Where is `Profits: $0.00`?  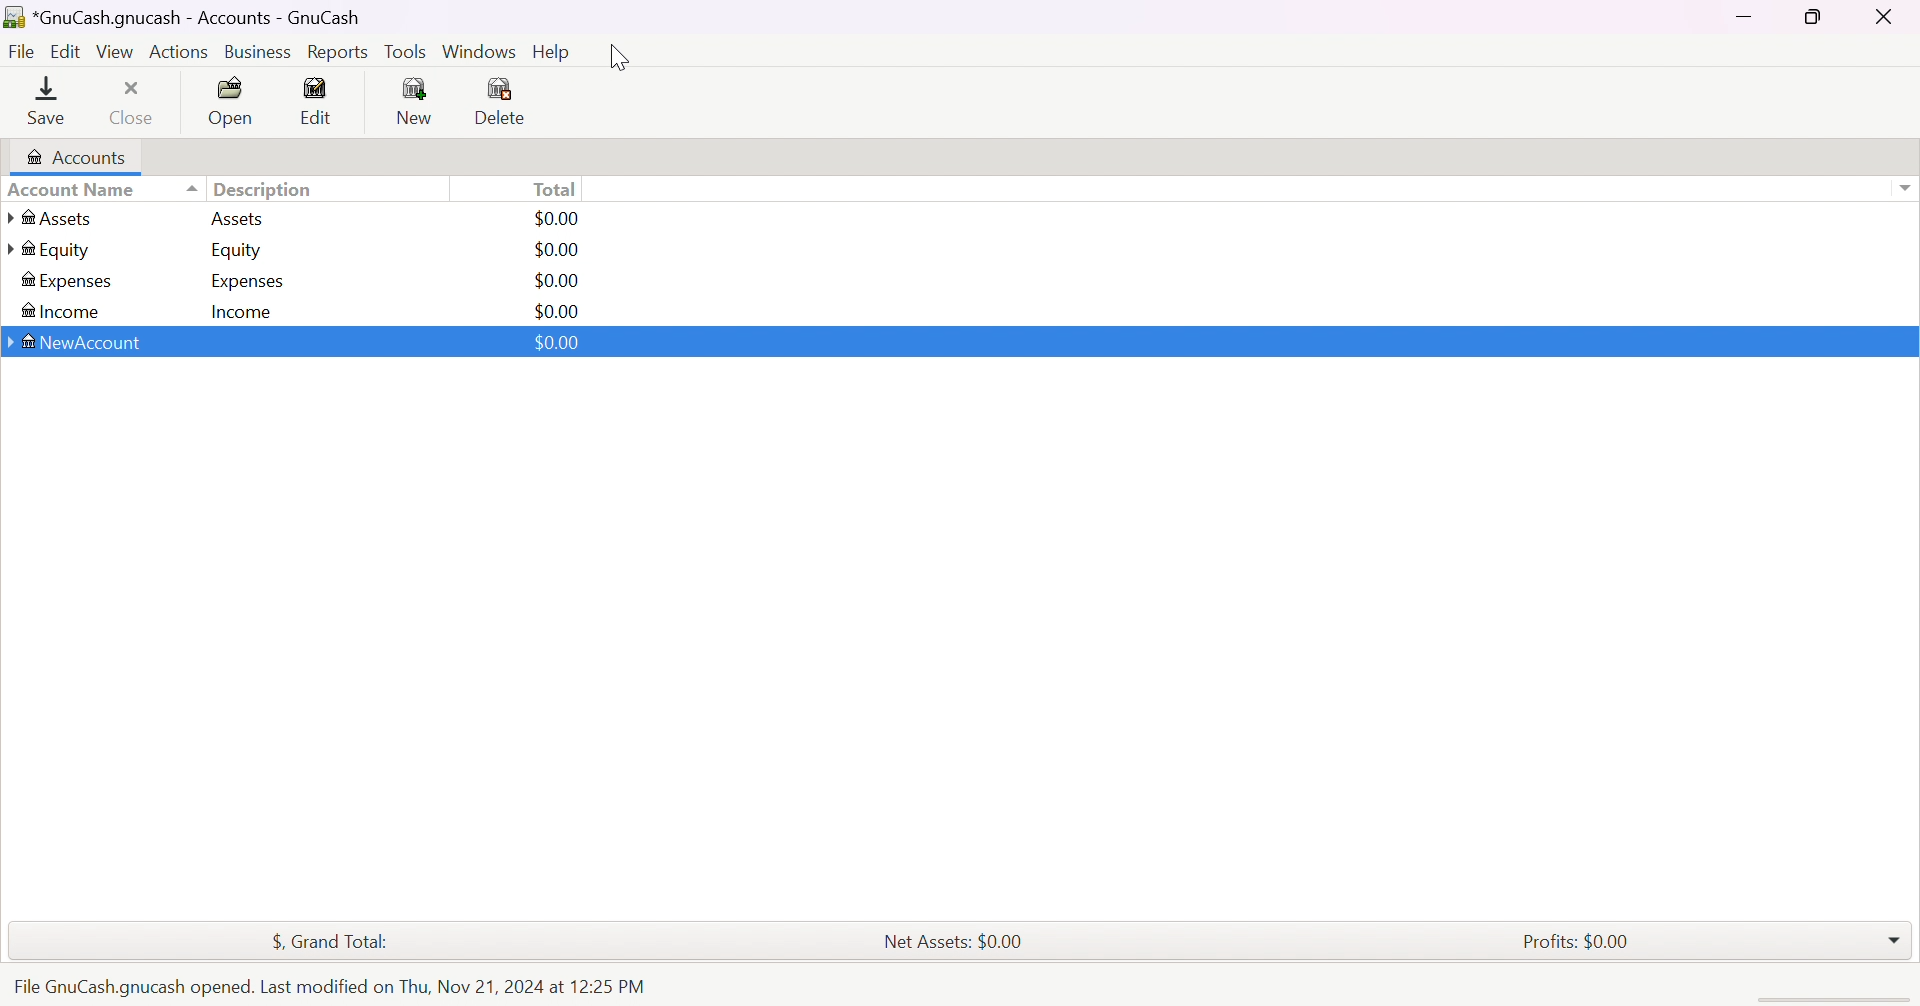
Profits: $0.00 is located at coordinates (1582, 941).